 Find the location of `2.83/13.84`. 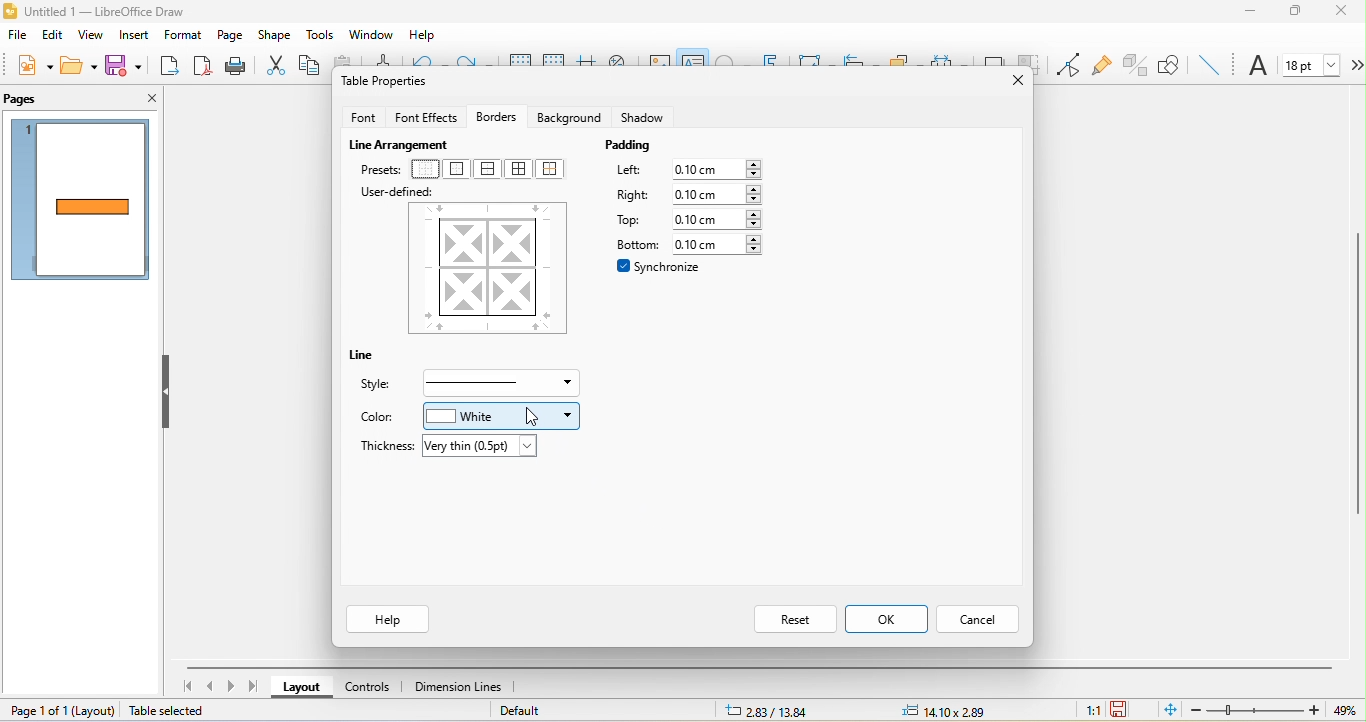

2.83/13.84 is located at coordinates (770, 711).